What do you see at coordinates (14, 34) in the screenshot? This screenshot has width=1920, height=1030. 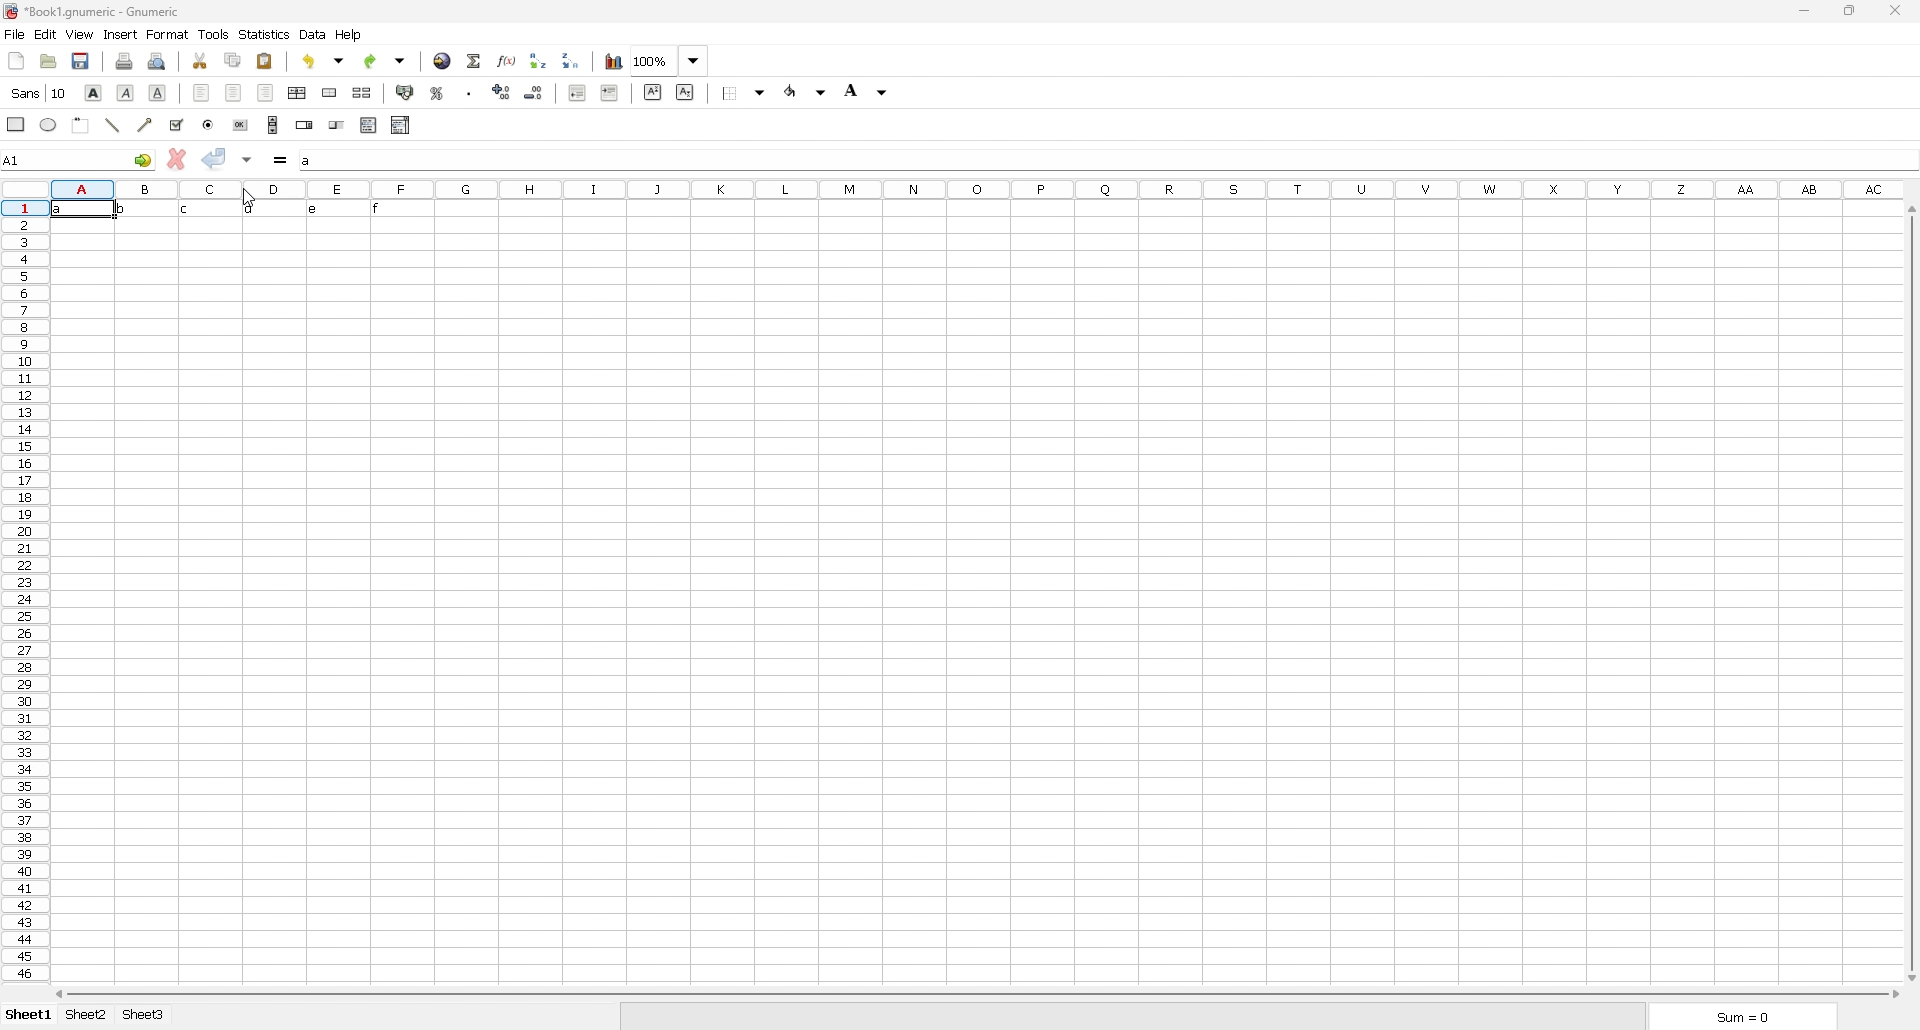 I see `file` at bounding box center [14, 34].